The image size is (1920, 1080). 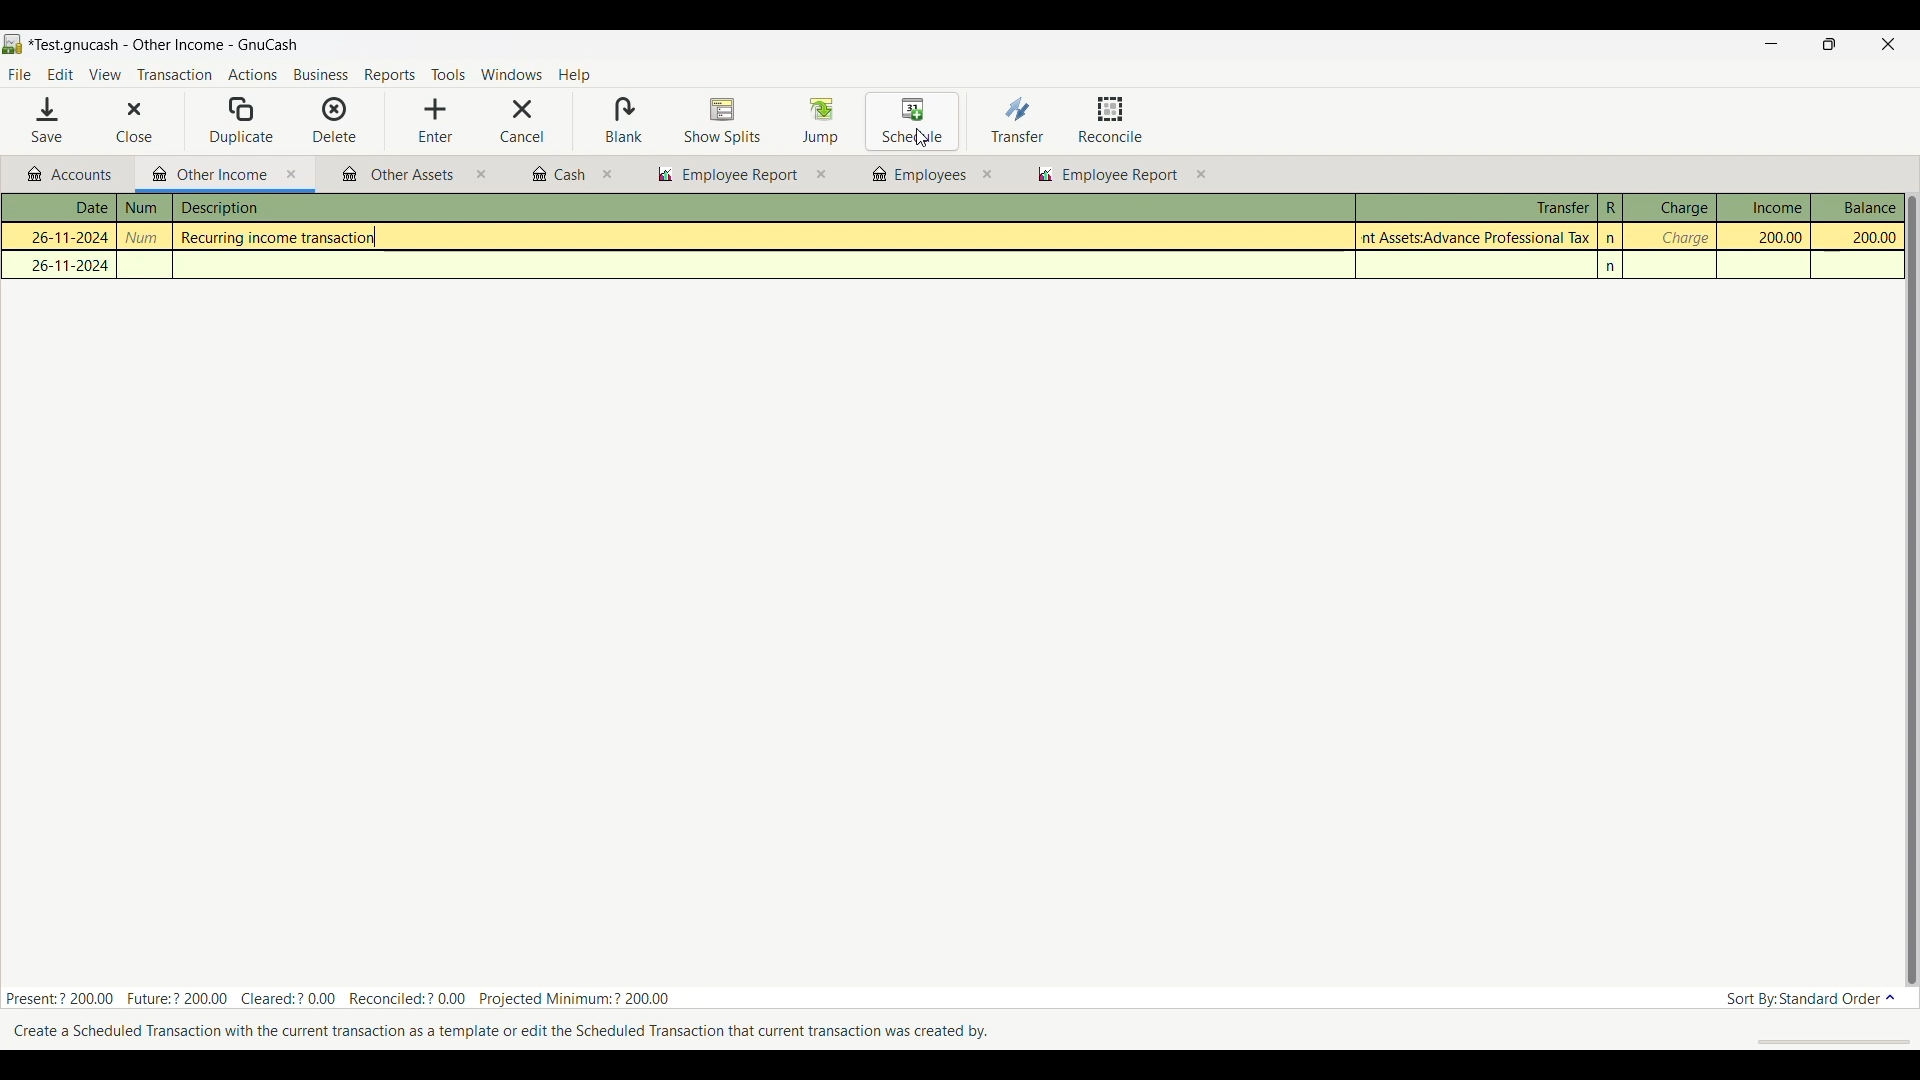 What do you see at coordinates (1823, 1041) in the screenshot?
I see `scroll` at bounding box center [1823, 1041].